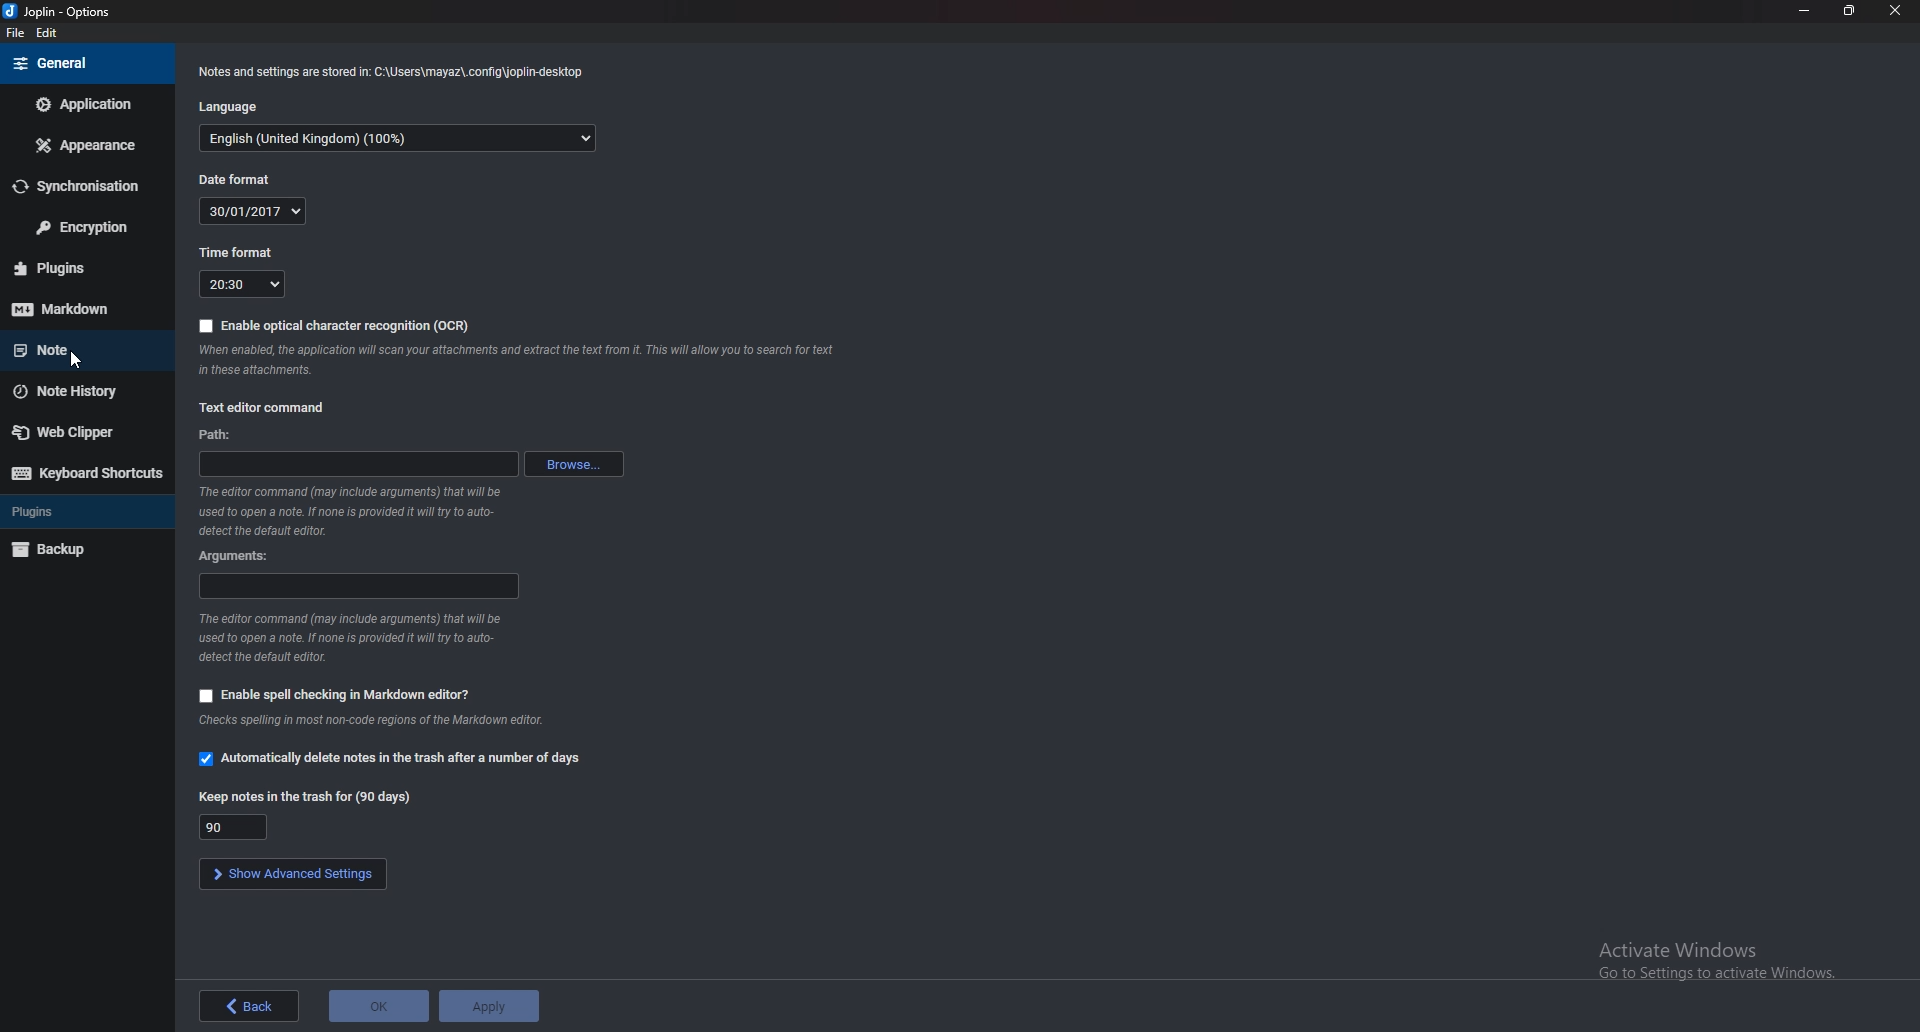 Image resolution: width=1920 pixels, height=1032 pixels. What do you see at coordinates (1804, 10) in the screenshot?
I see `Minimize` at bounding box center [1804, 10].